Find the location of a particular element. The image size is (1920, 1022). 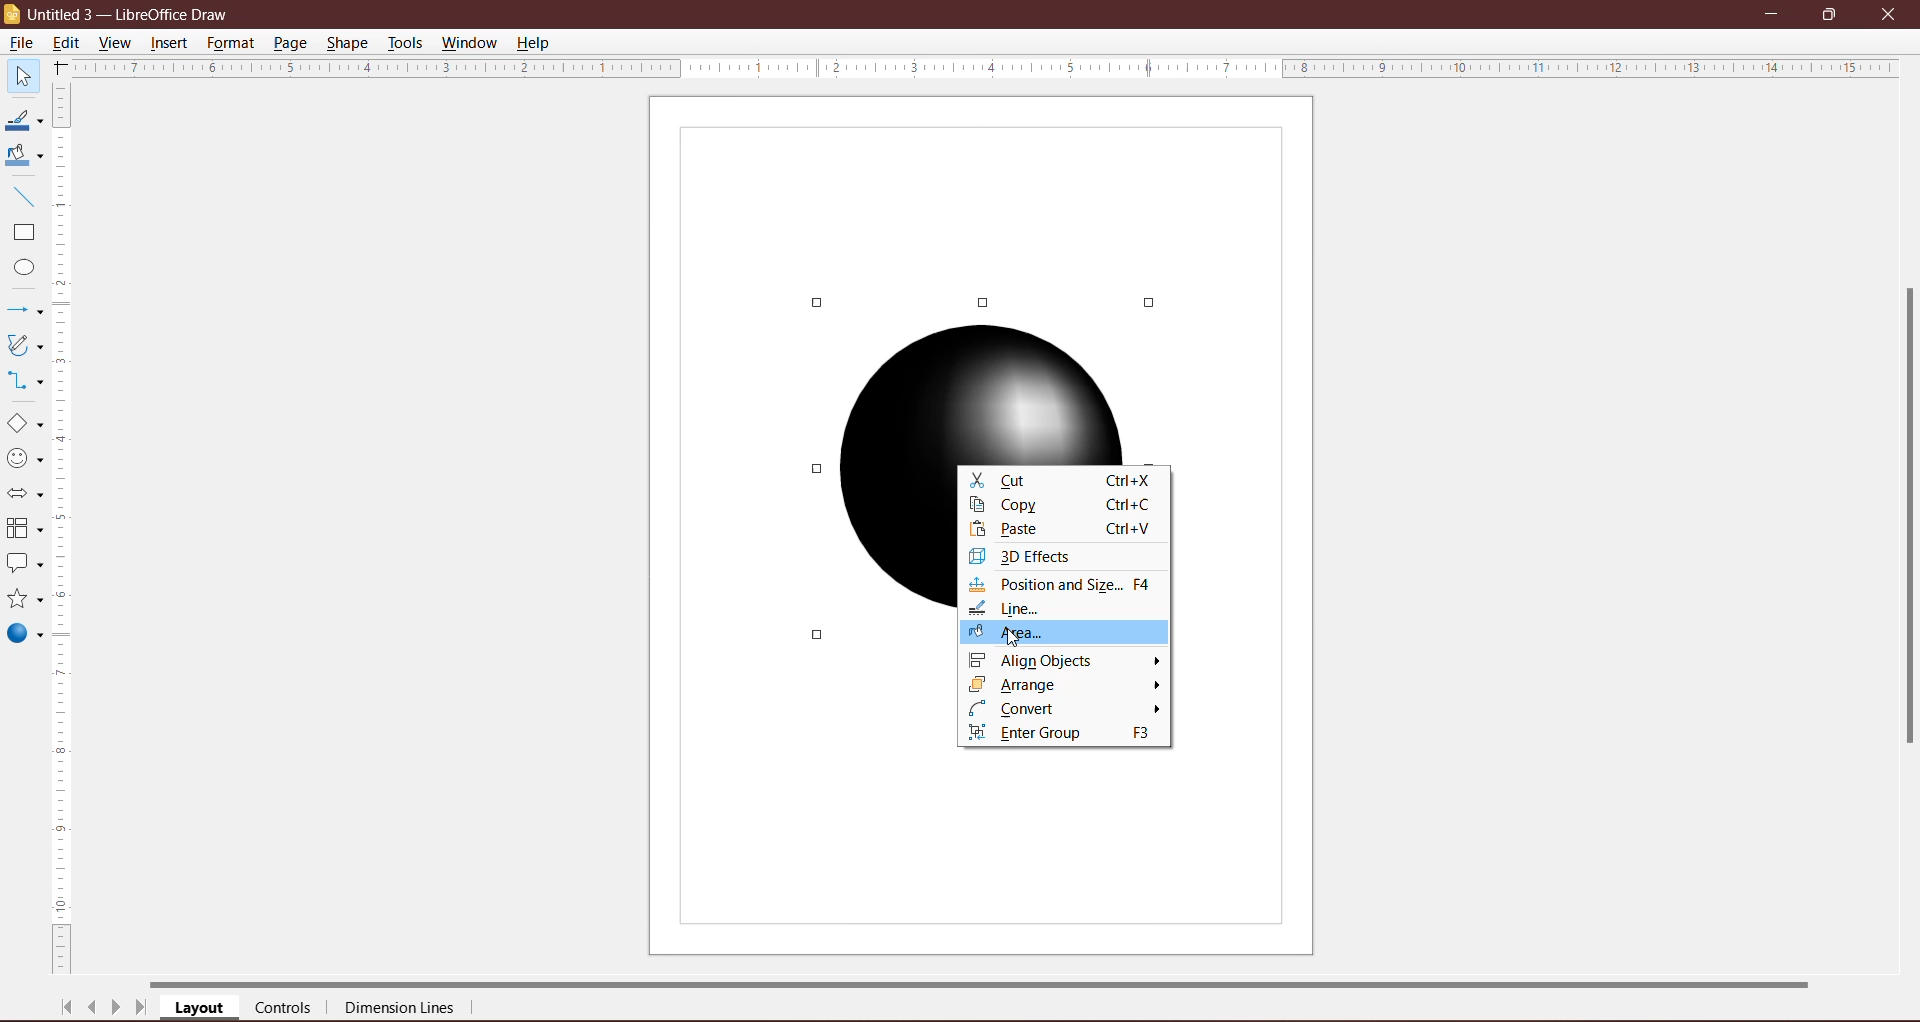

Curves and Polygons is located at coordinates (23, 344).